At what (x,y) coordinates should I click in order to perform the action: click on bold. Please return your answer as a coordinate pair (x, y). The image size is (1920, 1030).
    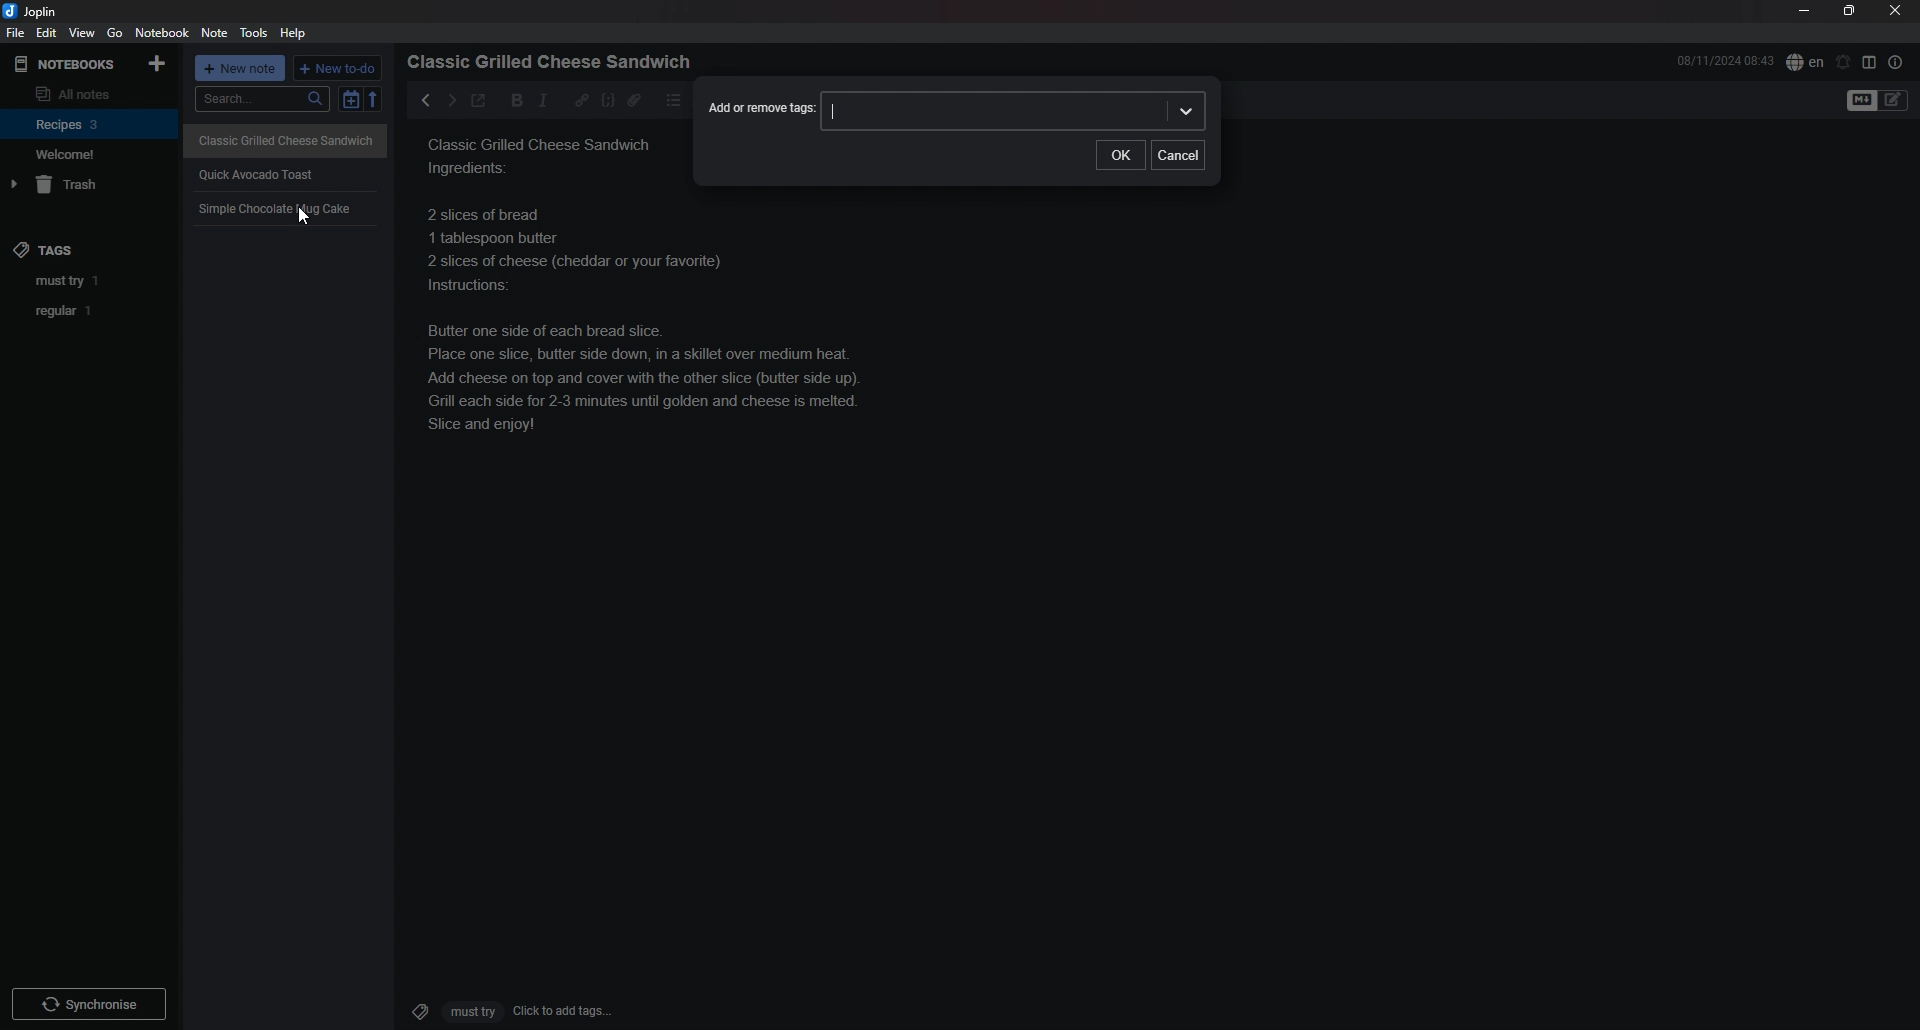
    Looking at the image, I should click on (511, 101).